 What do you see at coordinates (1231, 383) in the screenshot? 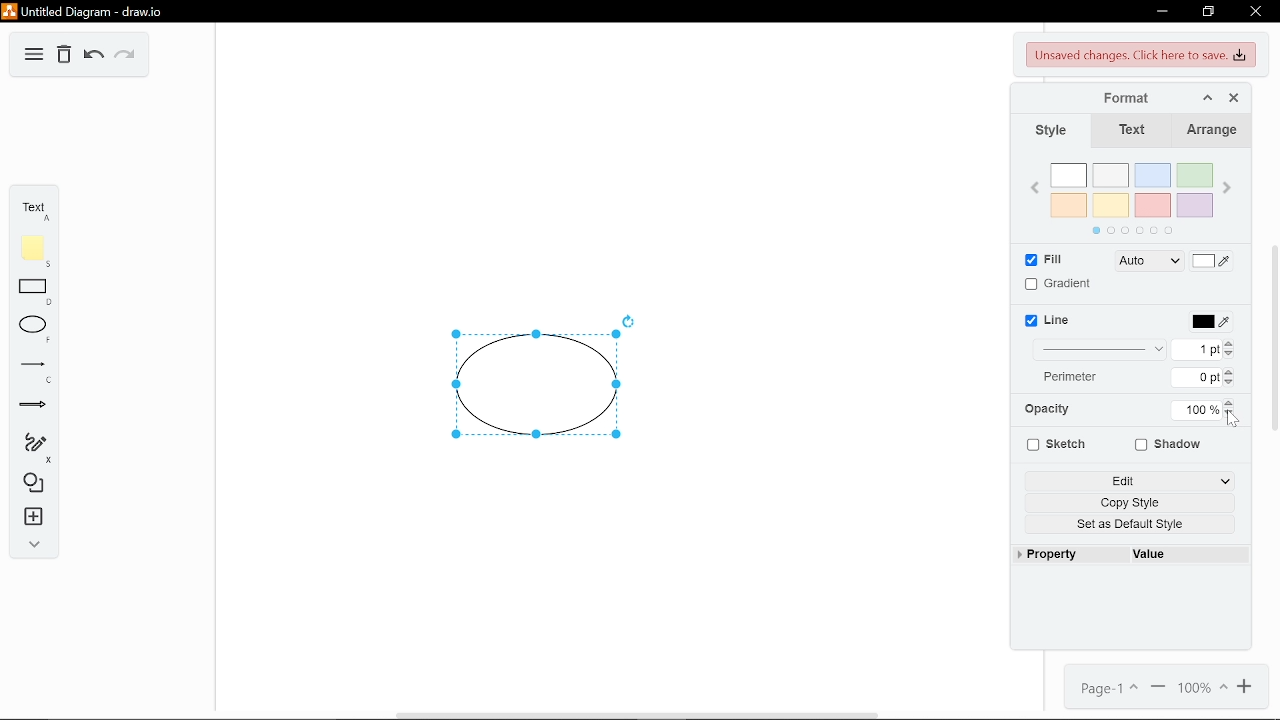
I see `Decrease perimeter` at bounding box center [1231, 383].